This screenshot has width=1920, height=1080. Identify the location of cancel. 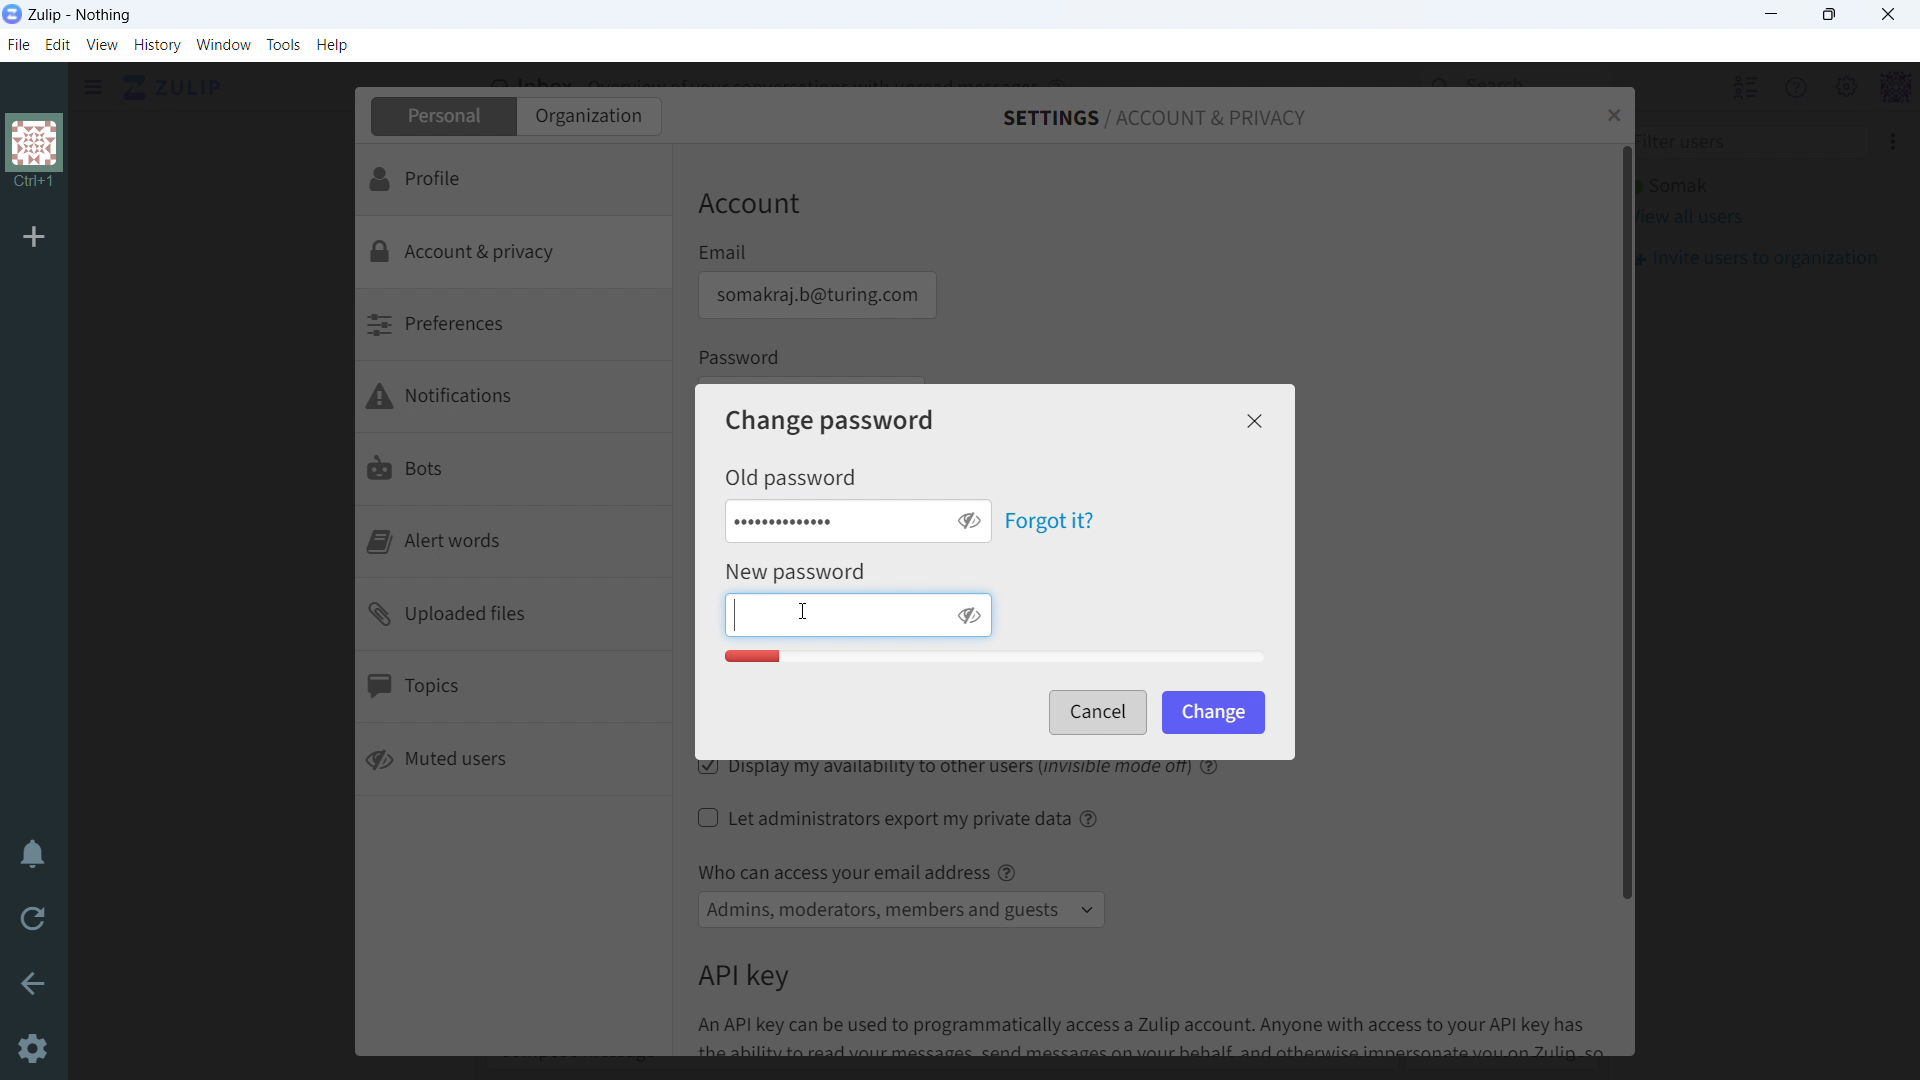
(1097, 713).